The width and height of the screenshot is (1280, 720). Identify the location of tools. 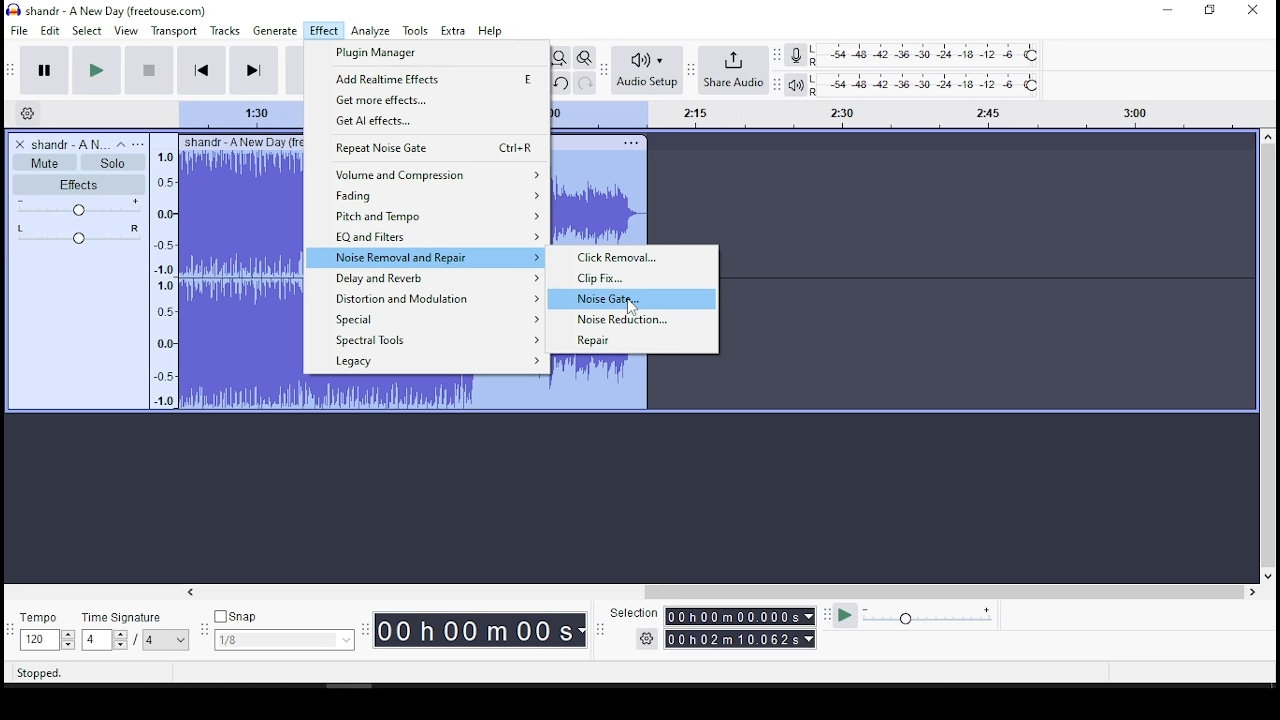
(417, 30).